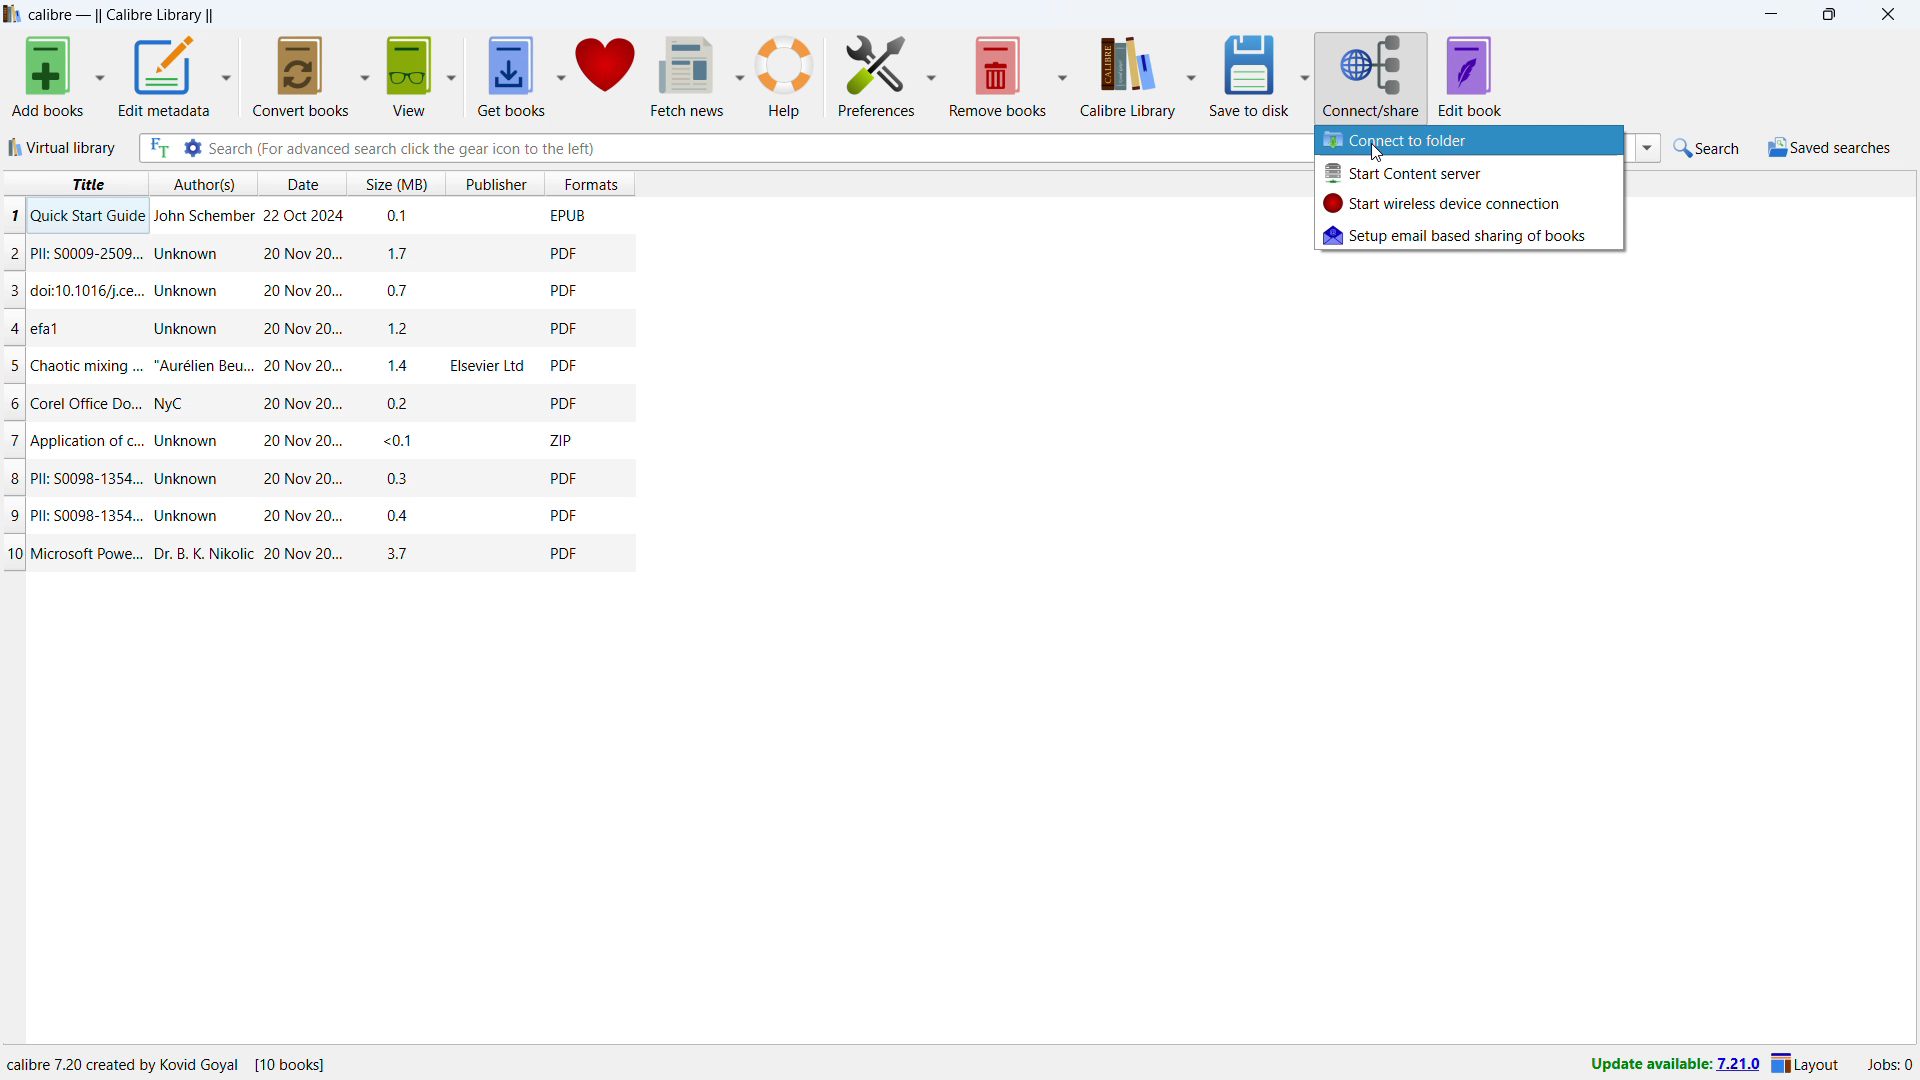 Image resolution: width=1920 pixels, height=1080 pixels. Describe the element at coordinates (1468, 204) in the screenshot. I see `start wireless device connection` at that location.